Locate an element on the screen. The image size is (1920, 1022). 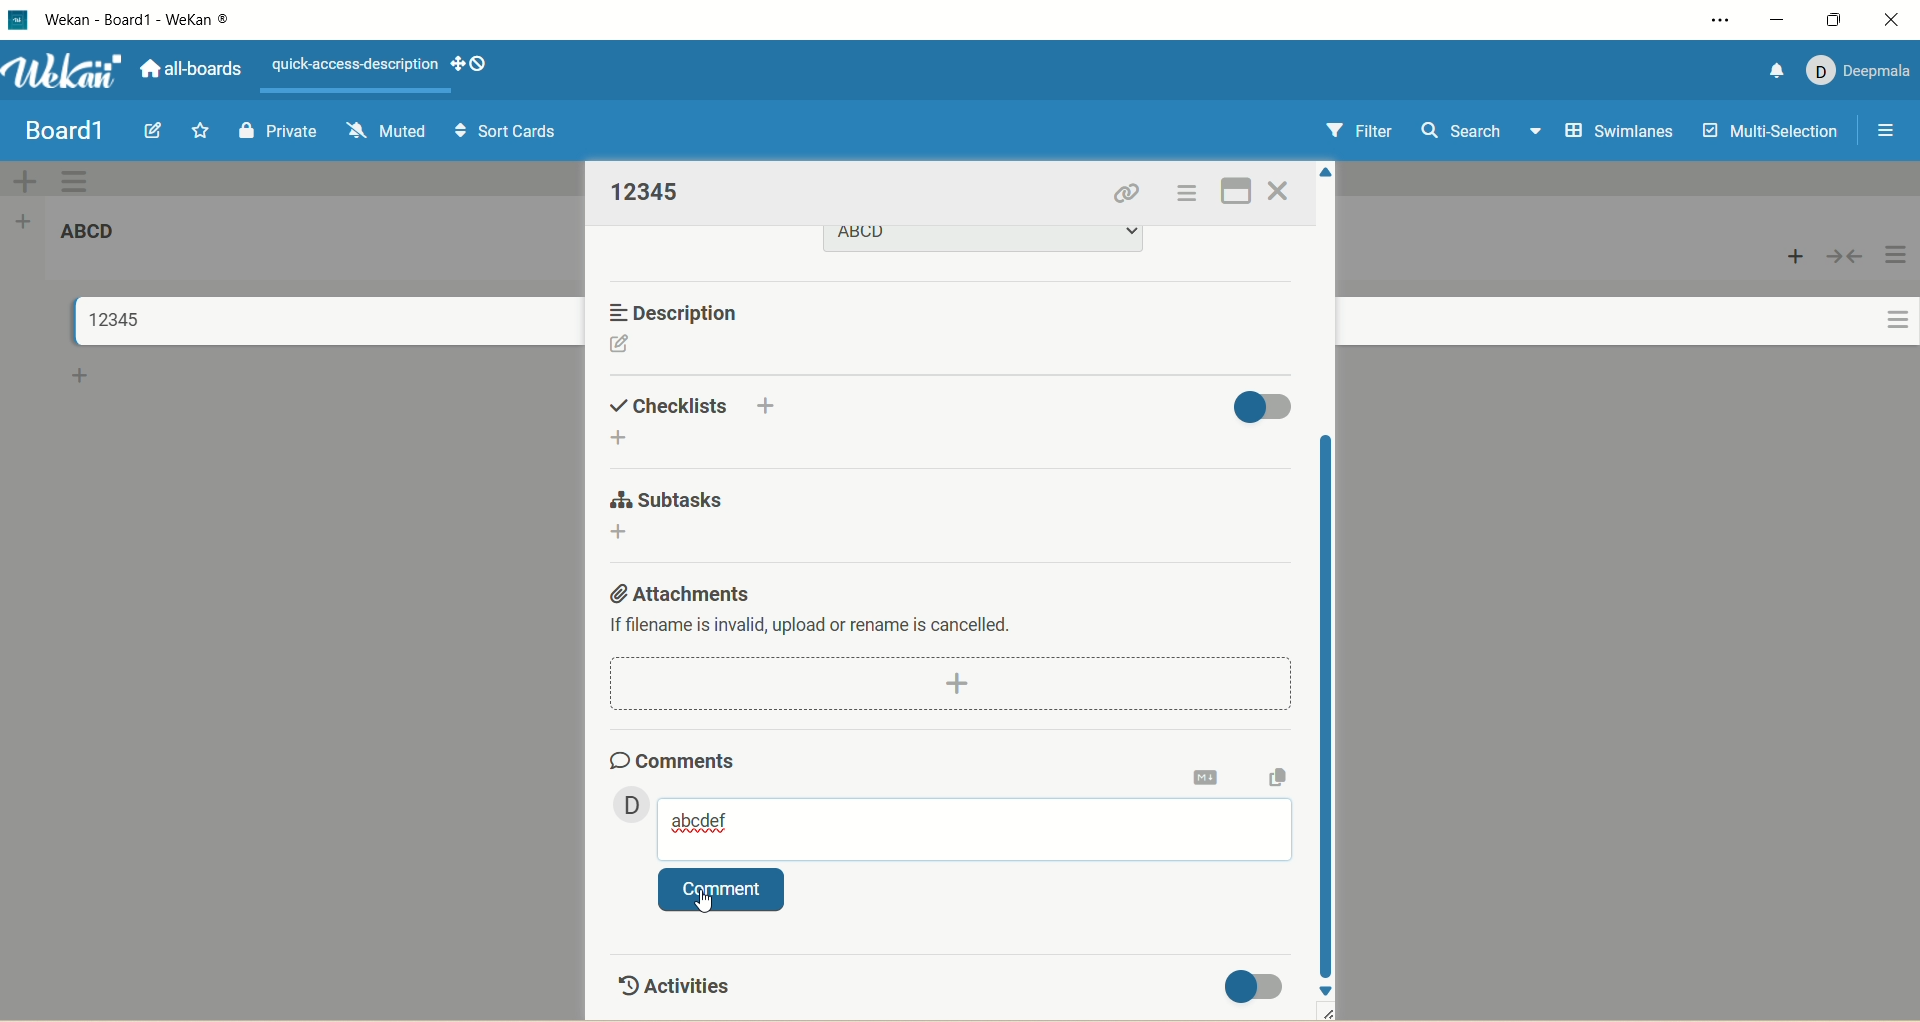
private is located at coordinates (279, 128).